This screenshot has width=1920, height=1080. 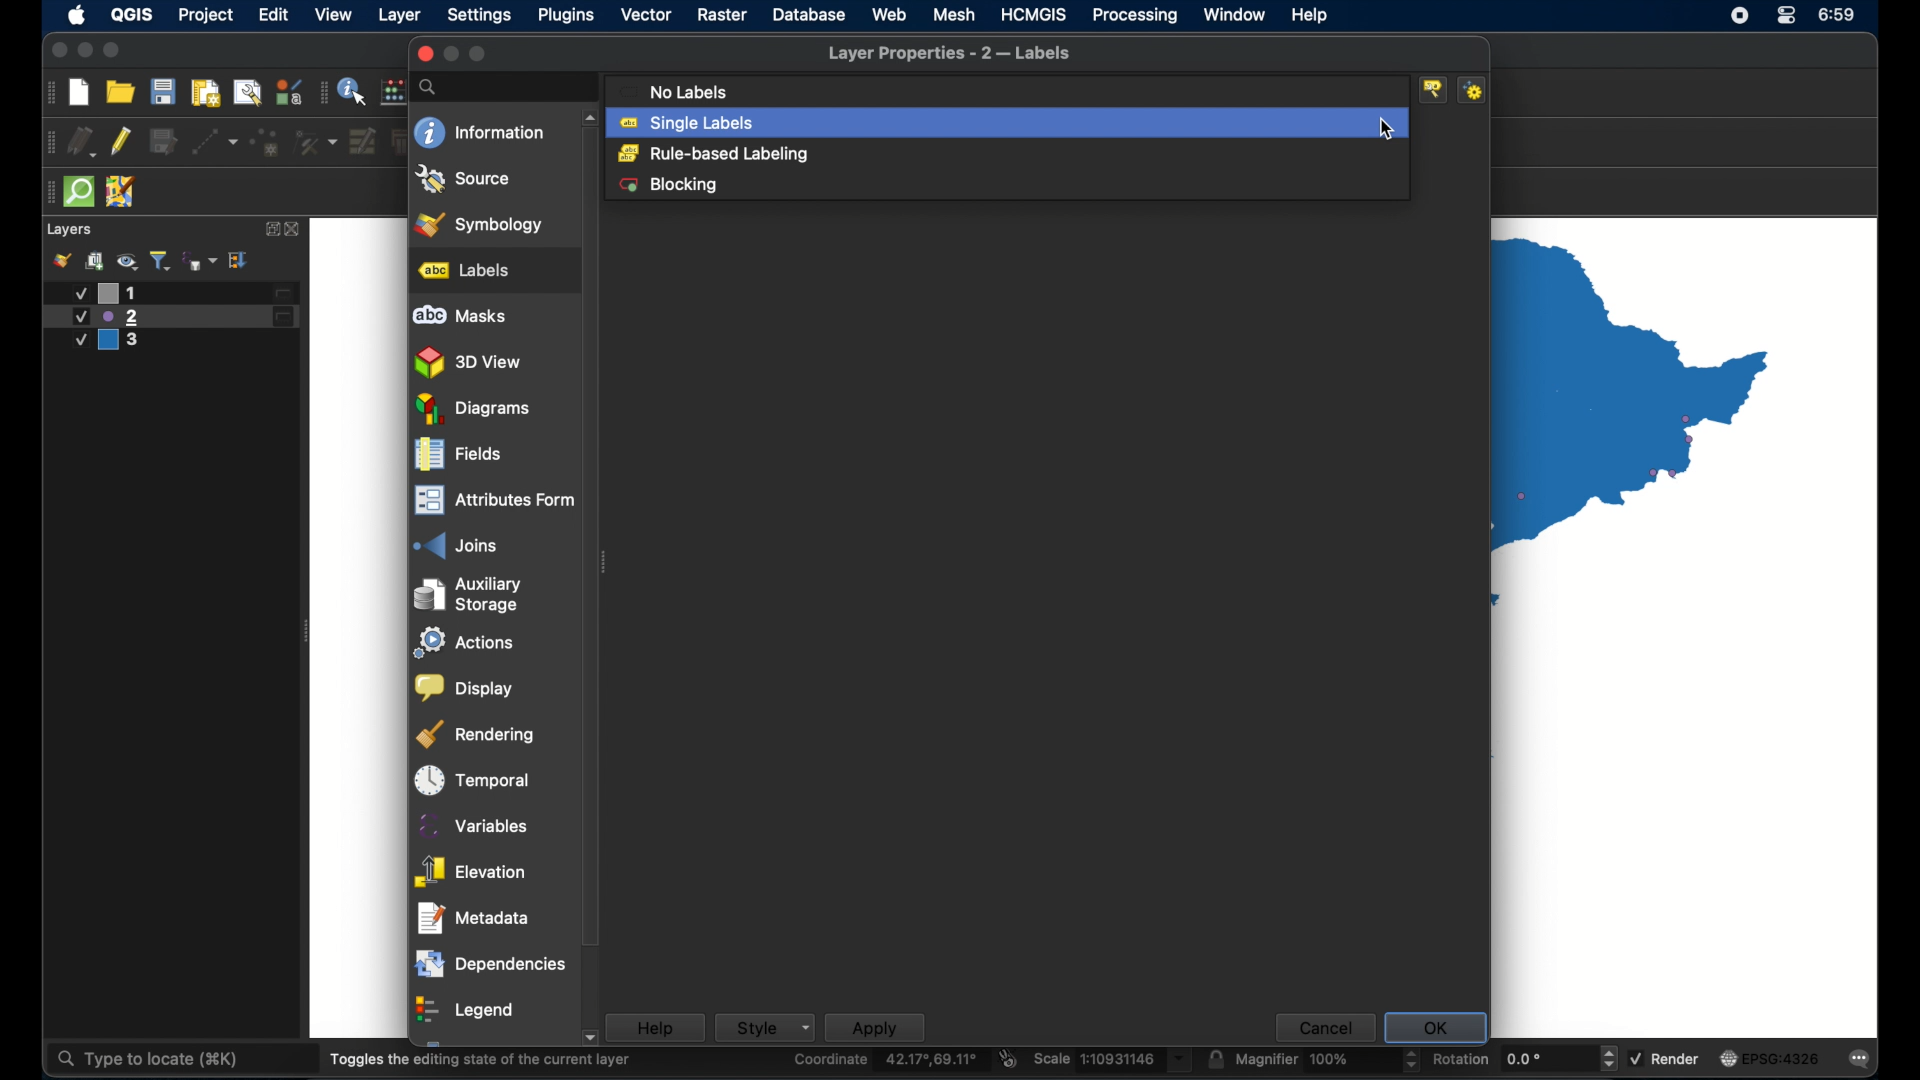 What do you see at coordinates (80, 192) in the screenshot?
I see `quick osm` at bounding box center [80, 192].